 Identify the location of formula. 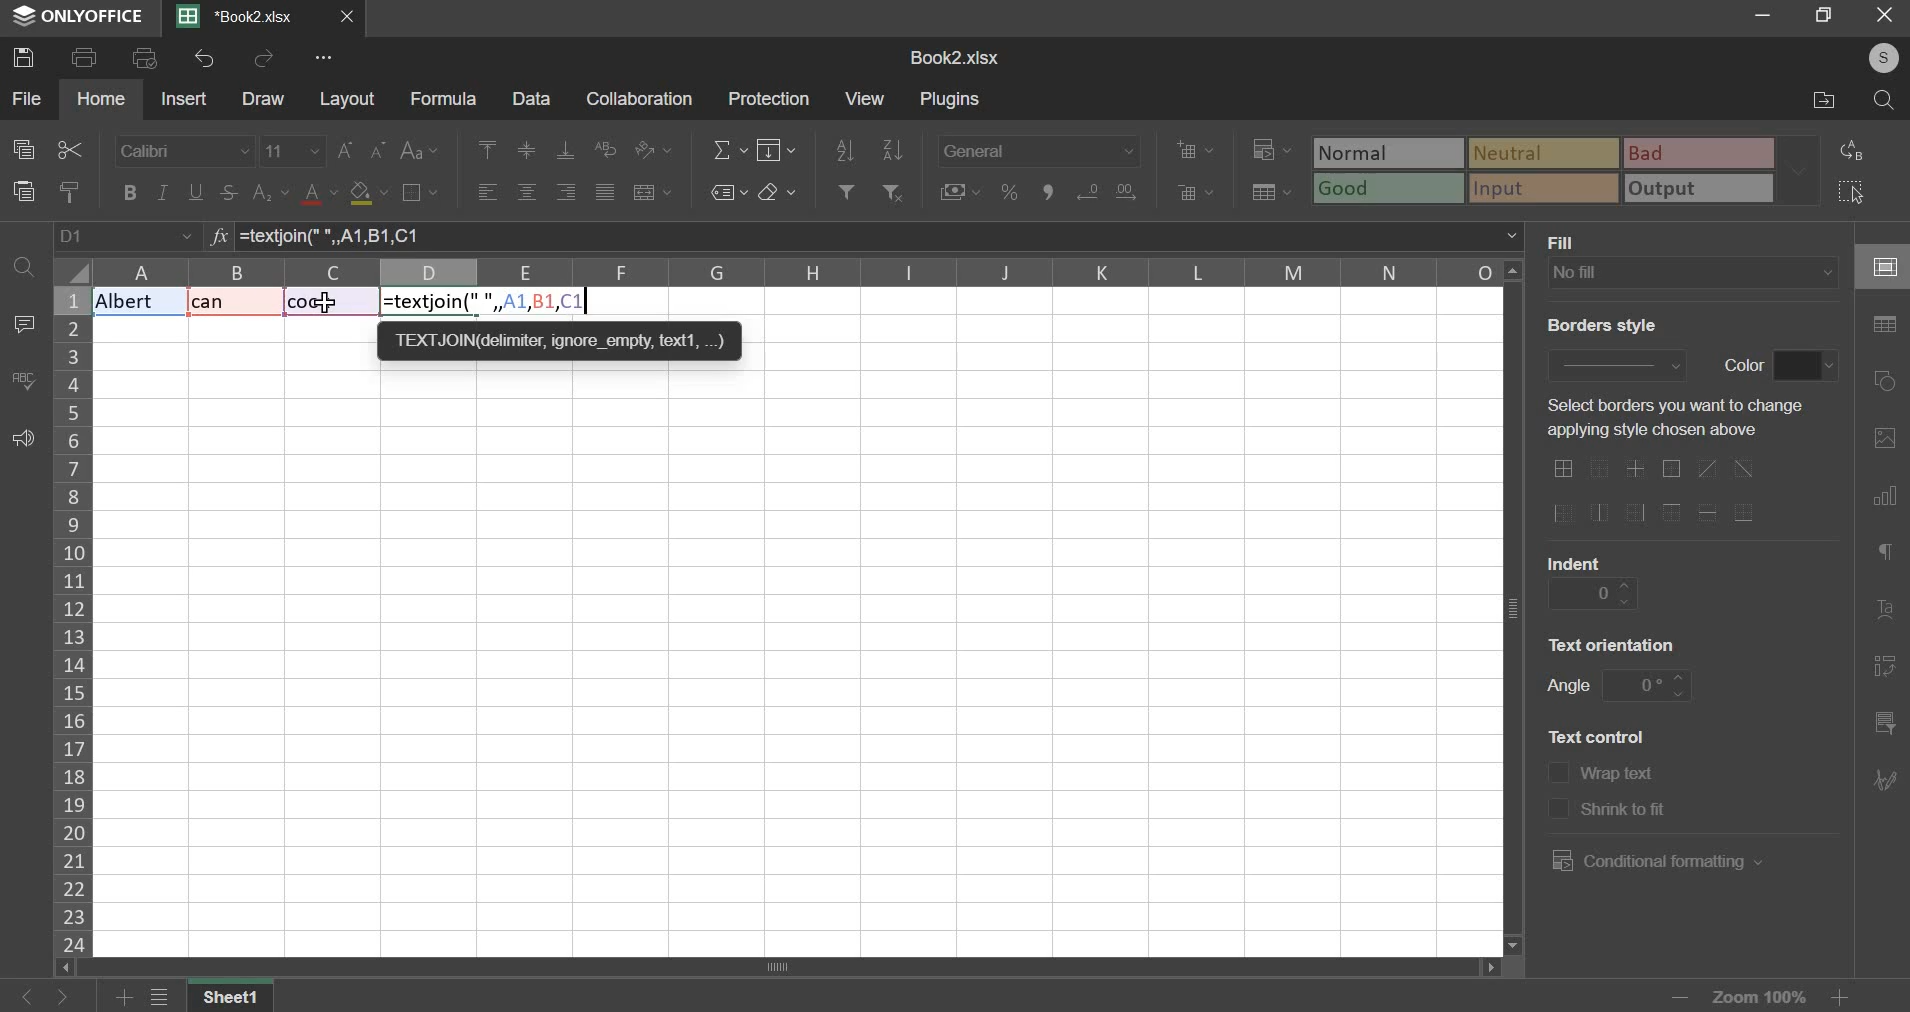
(216, 238).